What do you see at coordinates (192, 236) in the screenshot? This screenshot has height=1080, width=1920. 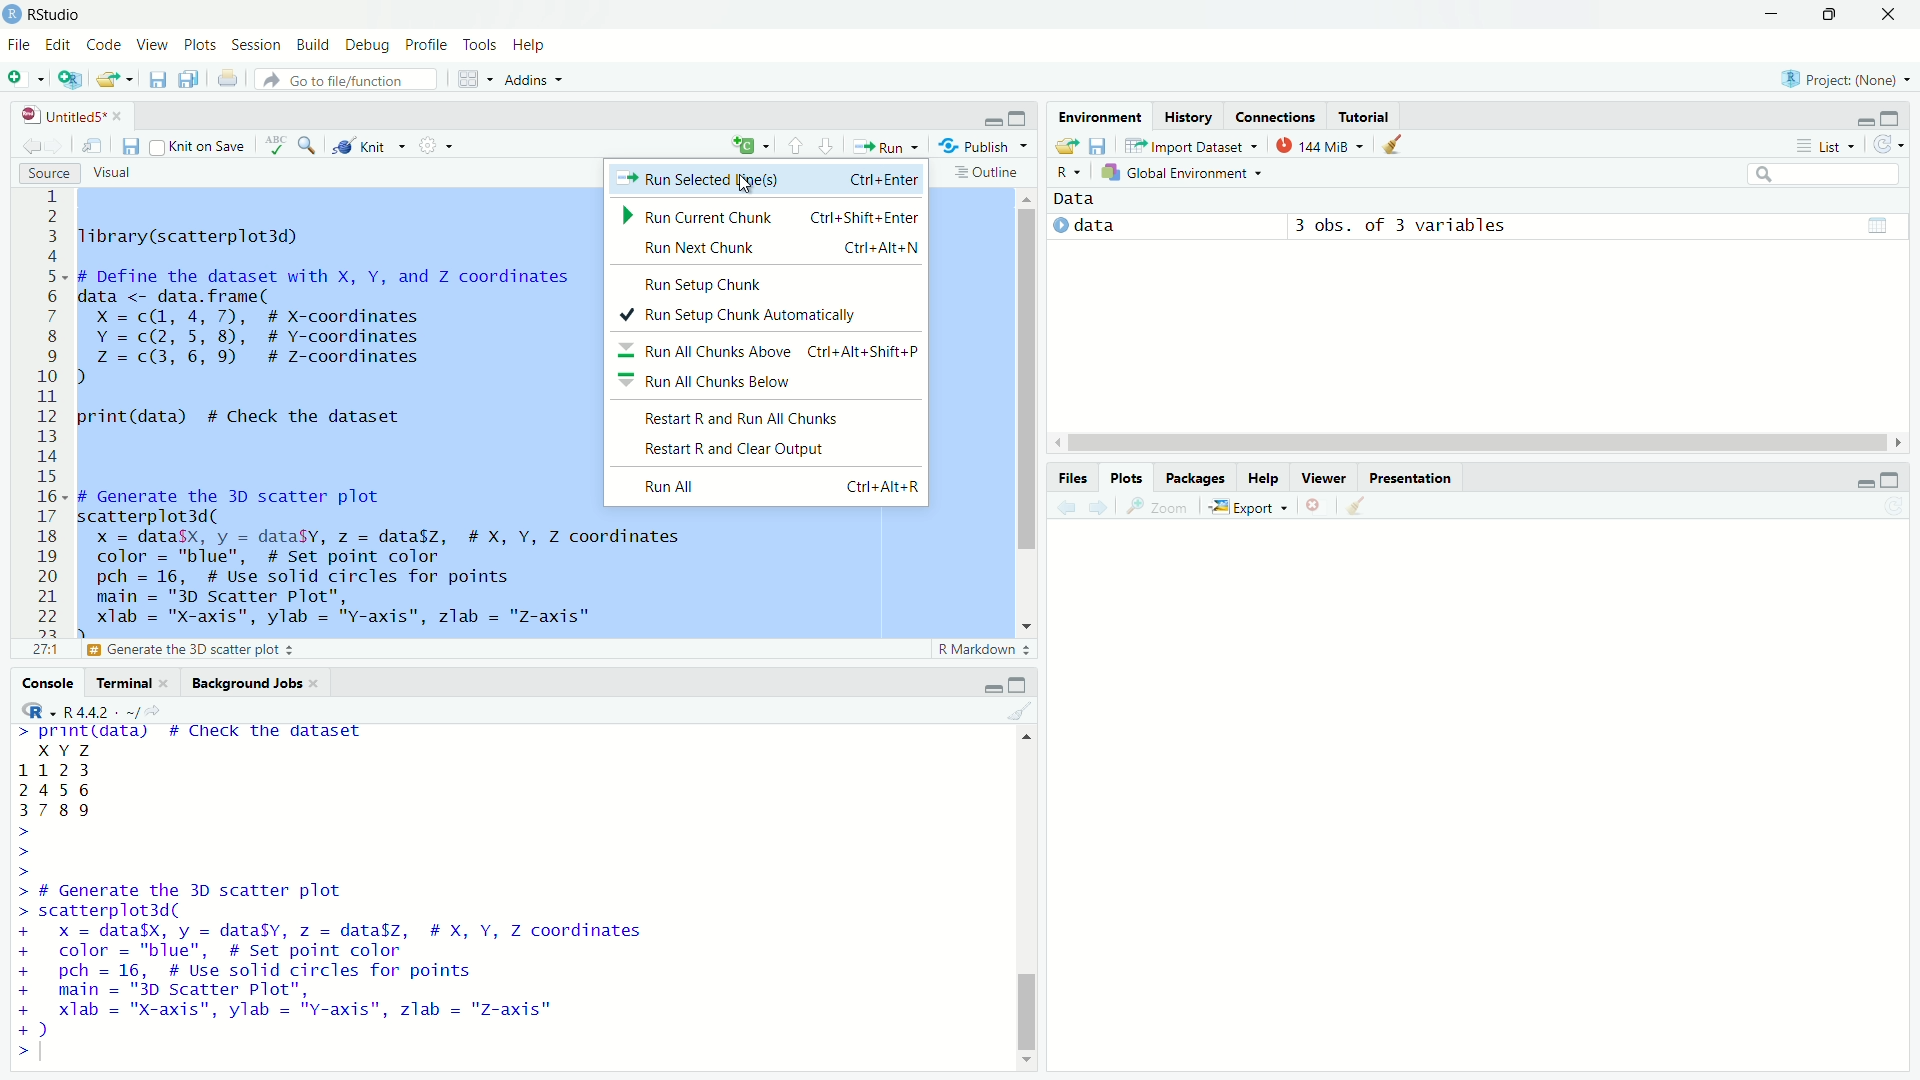 I see `library (scatterplot3d)` at bounding box center [192, 236].